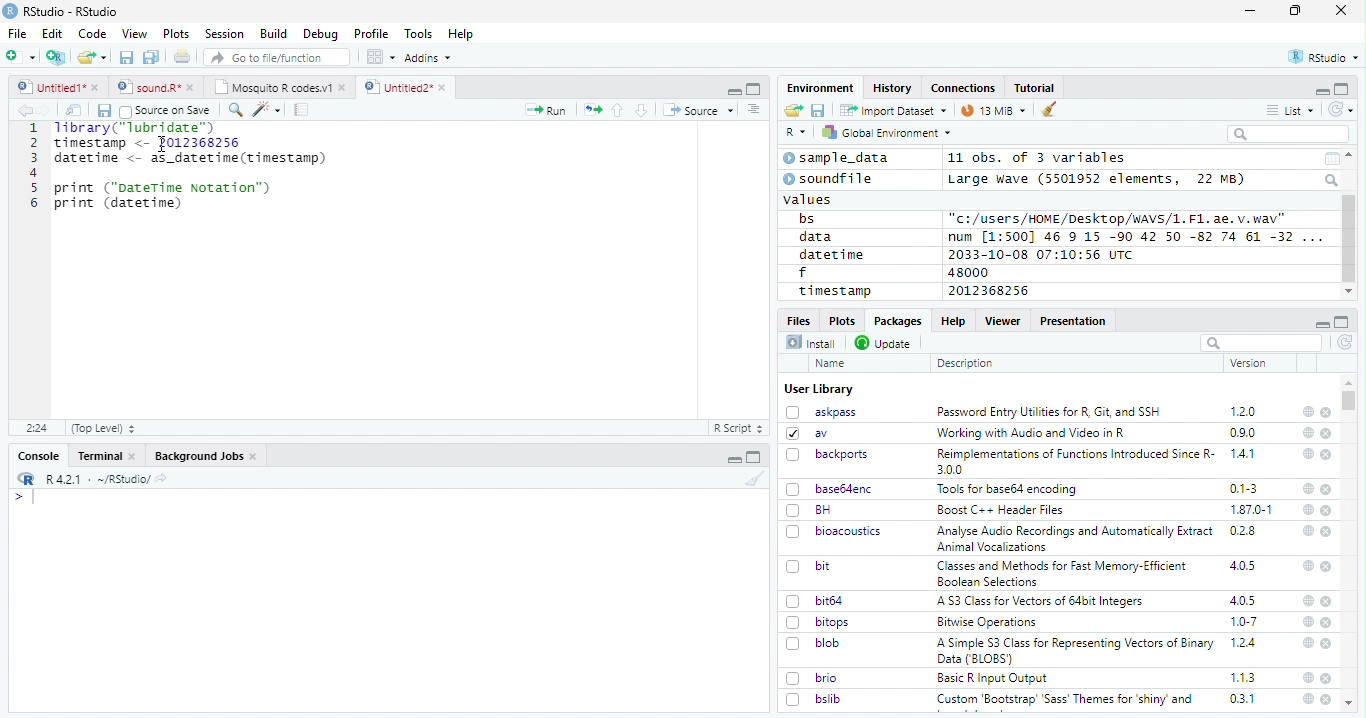 Image resolution: width=1366 pixels, height=718 pixels. I want to click on Update, so click(885, 343).